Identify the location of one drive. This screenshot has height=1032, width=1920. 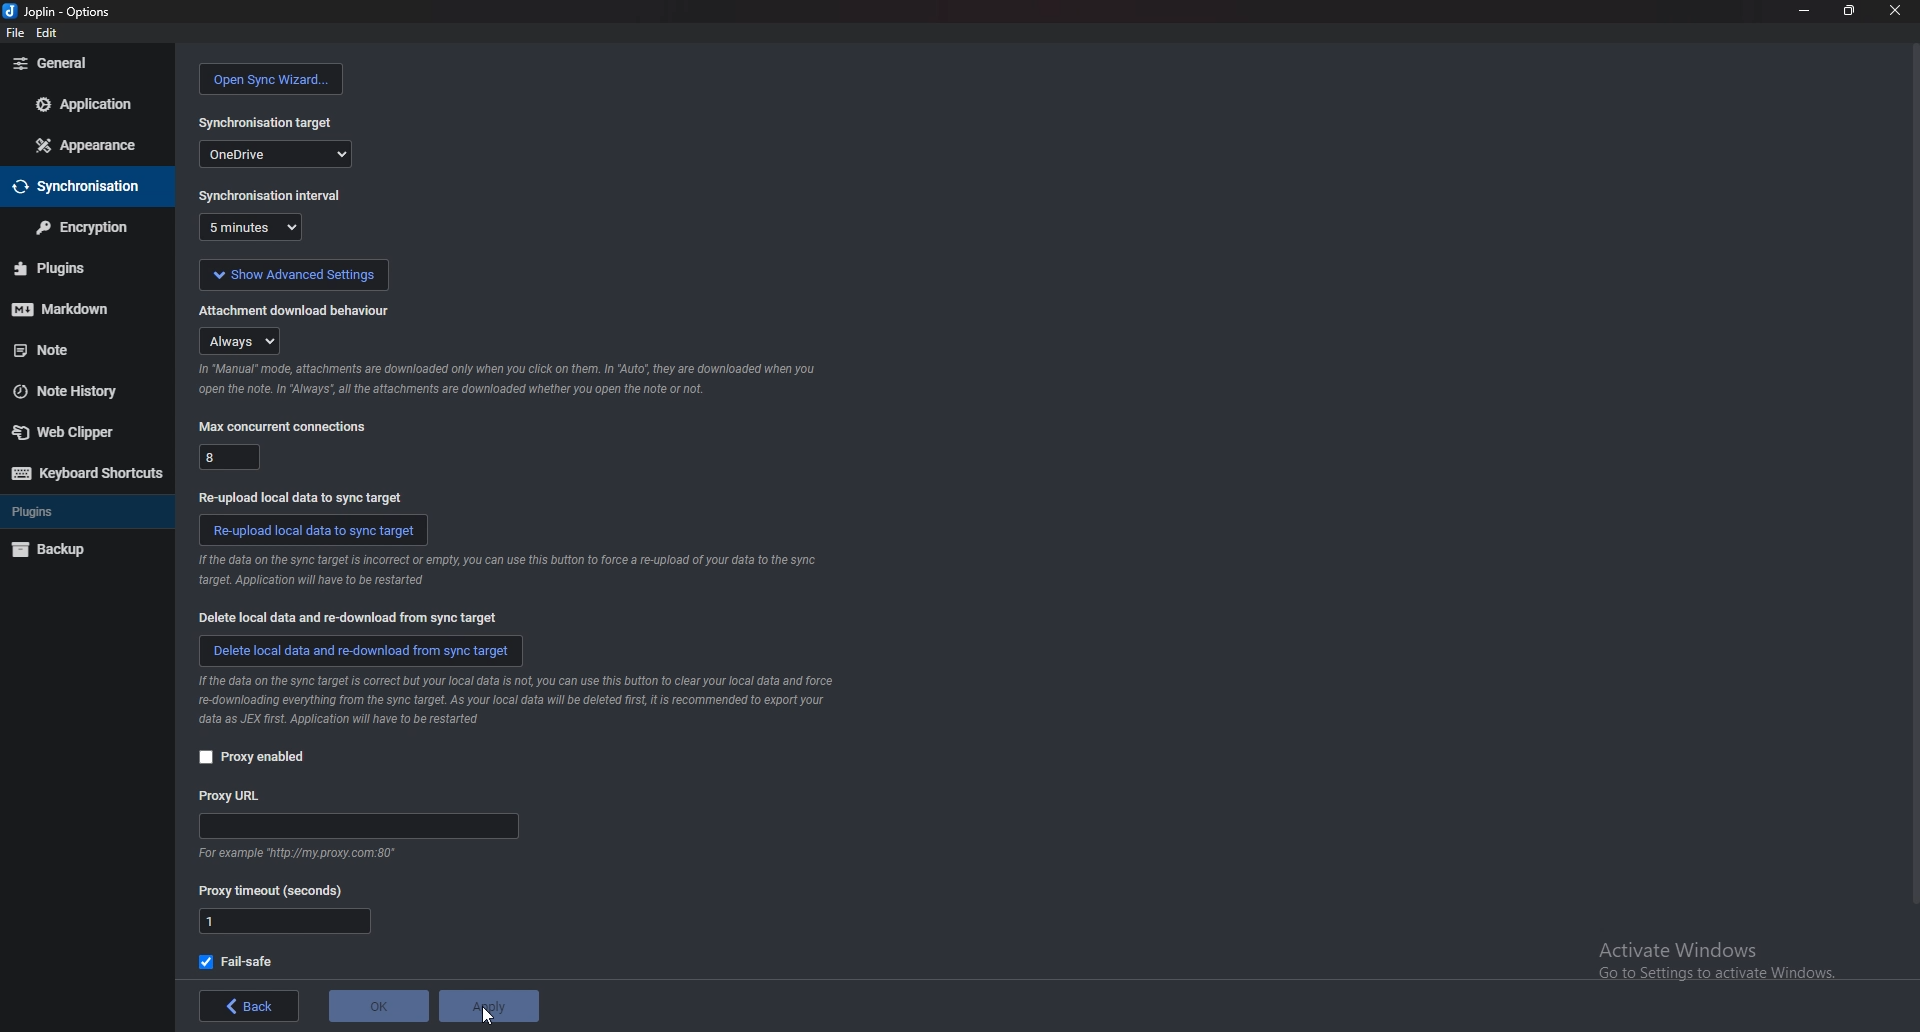
(276, 154).